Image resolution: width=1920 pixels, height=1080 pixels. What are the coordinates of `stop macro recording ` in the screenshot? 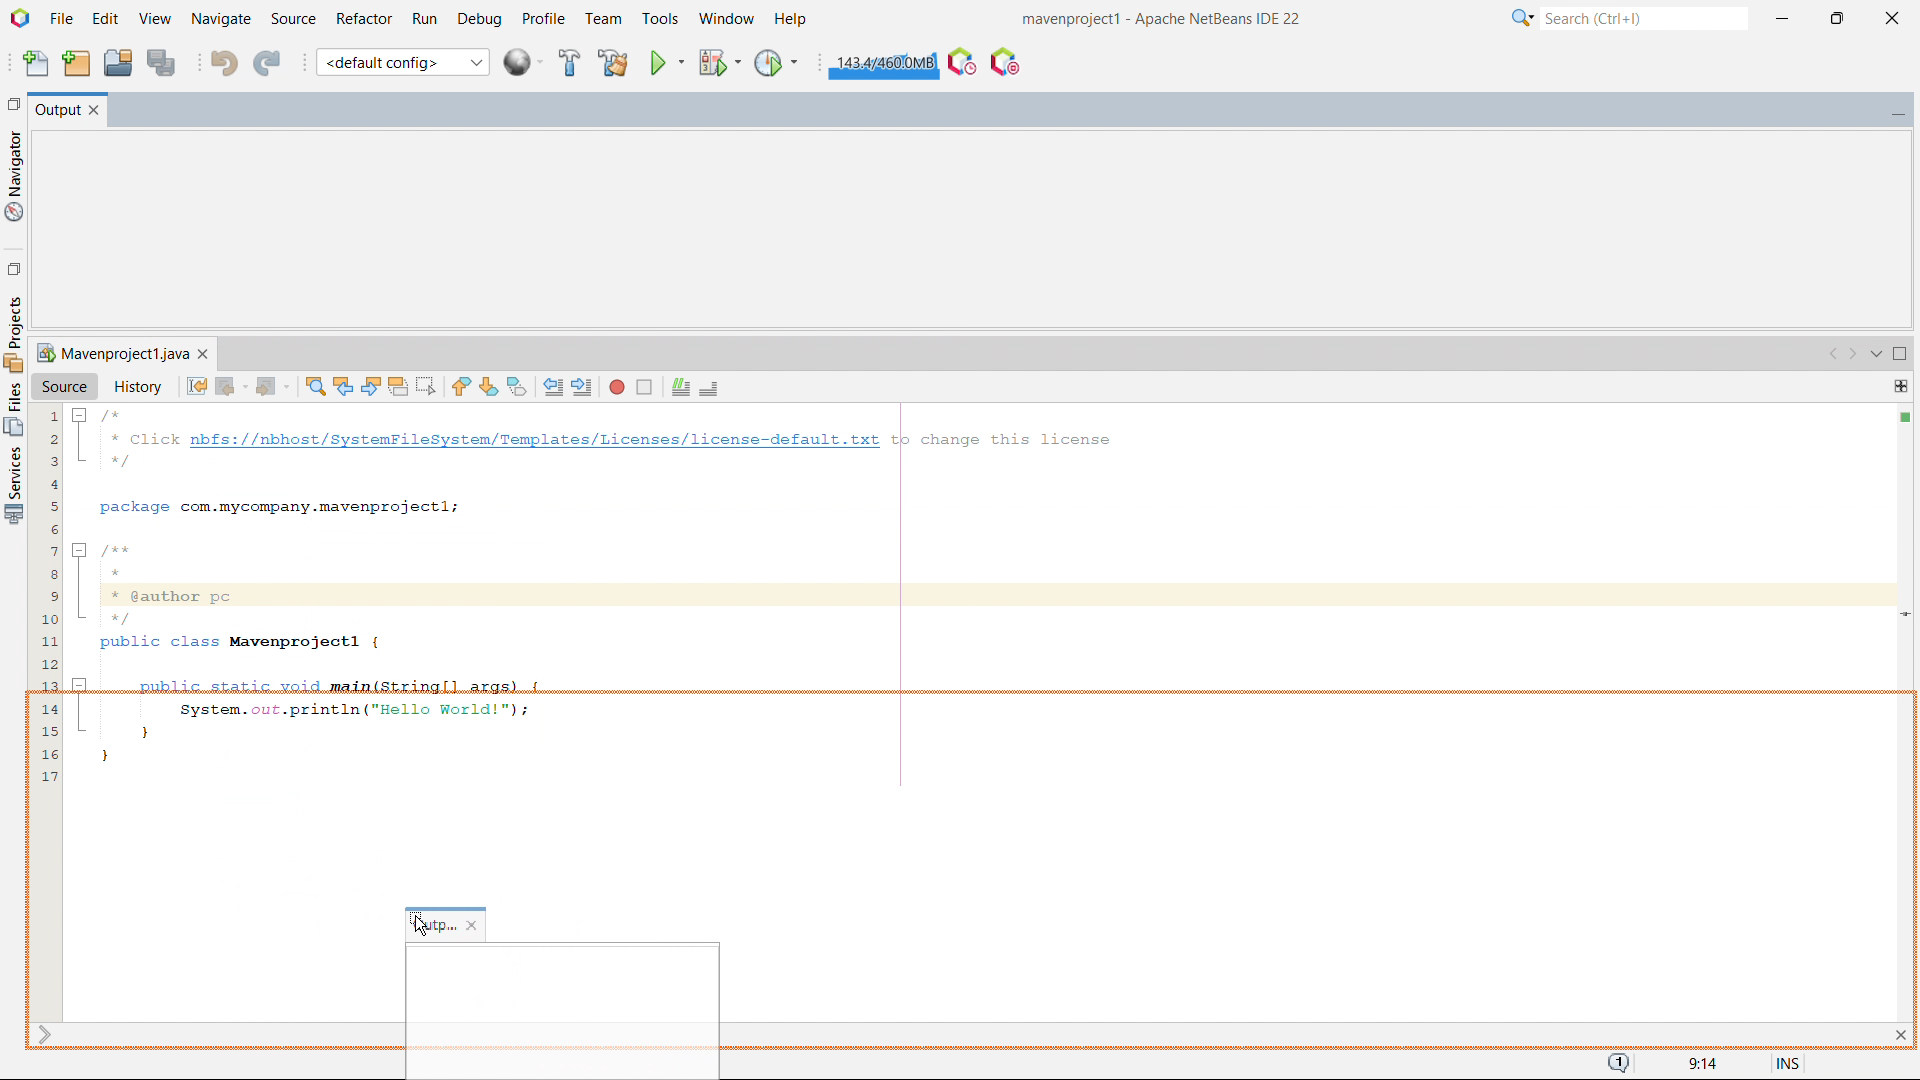 It's located at (644, 387).